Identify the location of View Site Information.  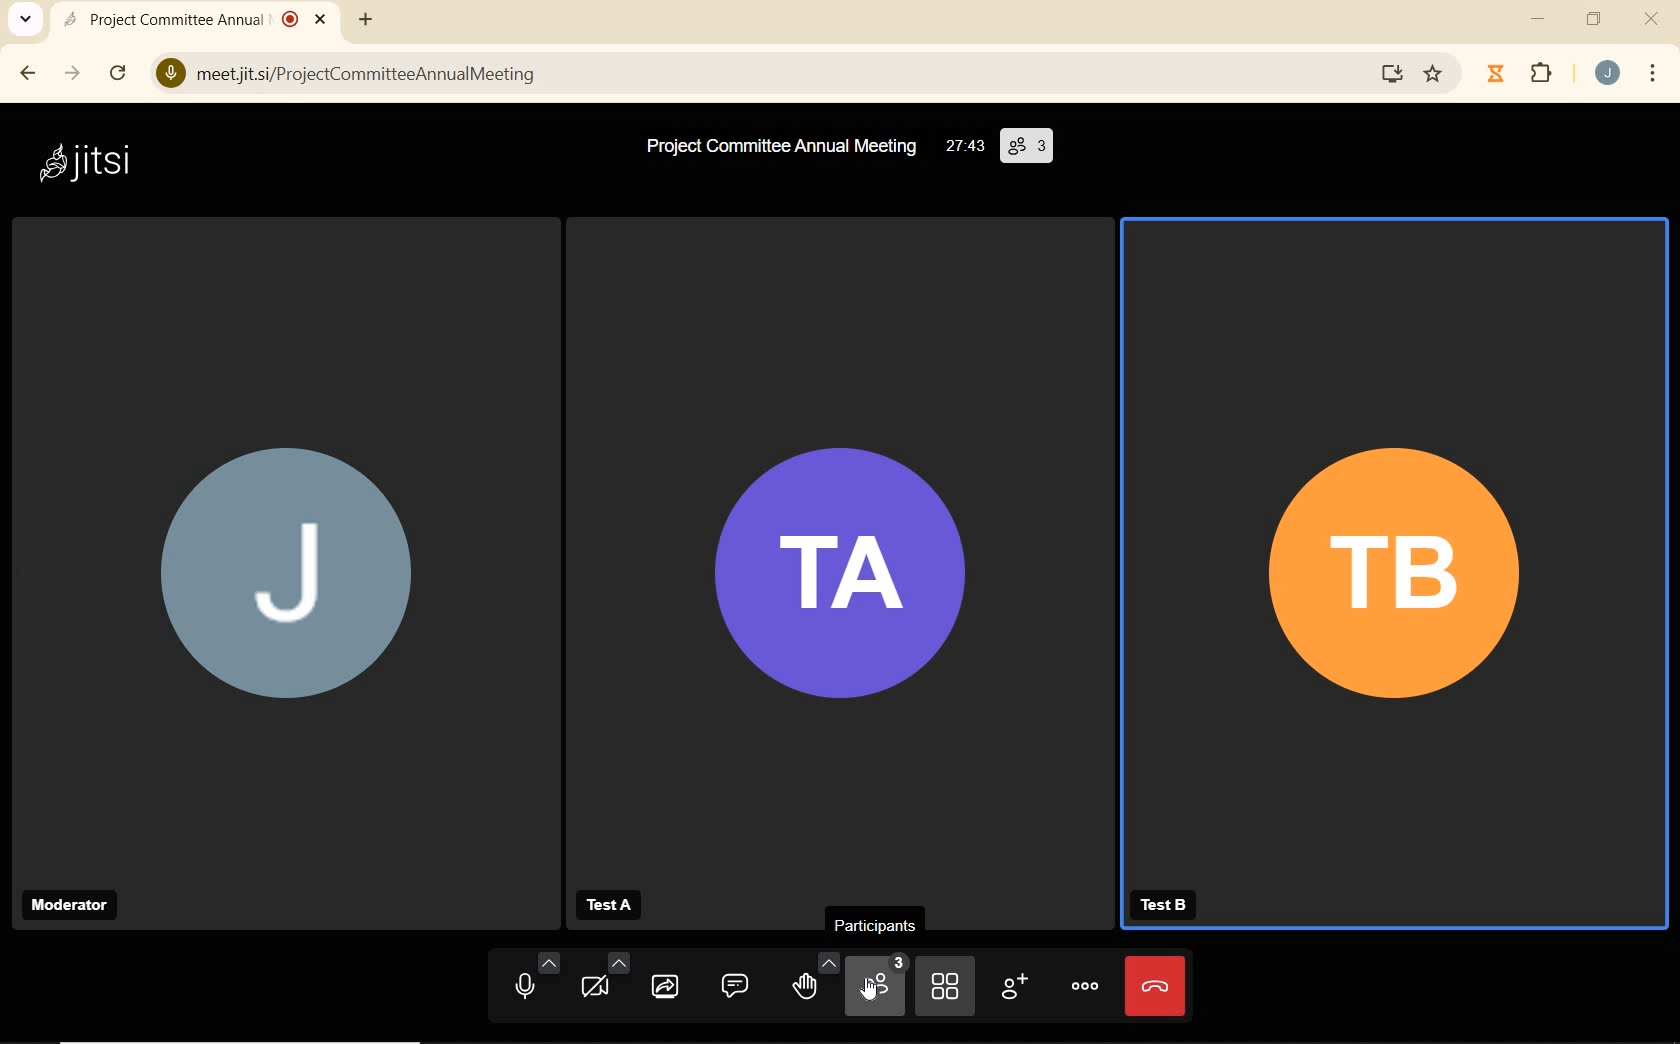
(166, 75).